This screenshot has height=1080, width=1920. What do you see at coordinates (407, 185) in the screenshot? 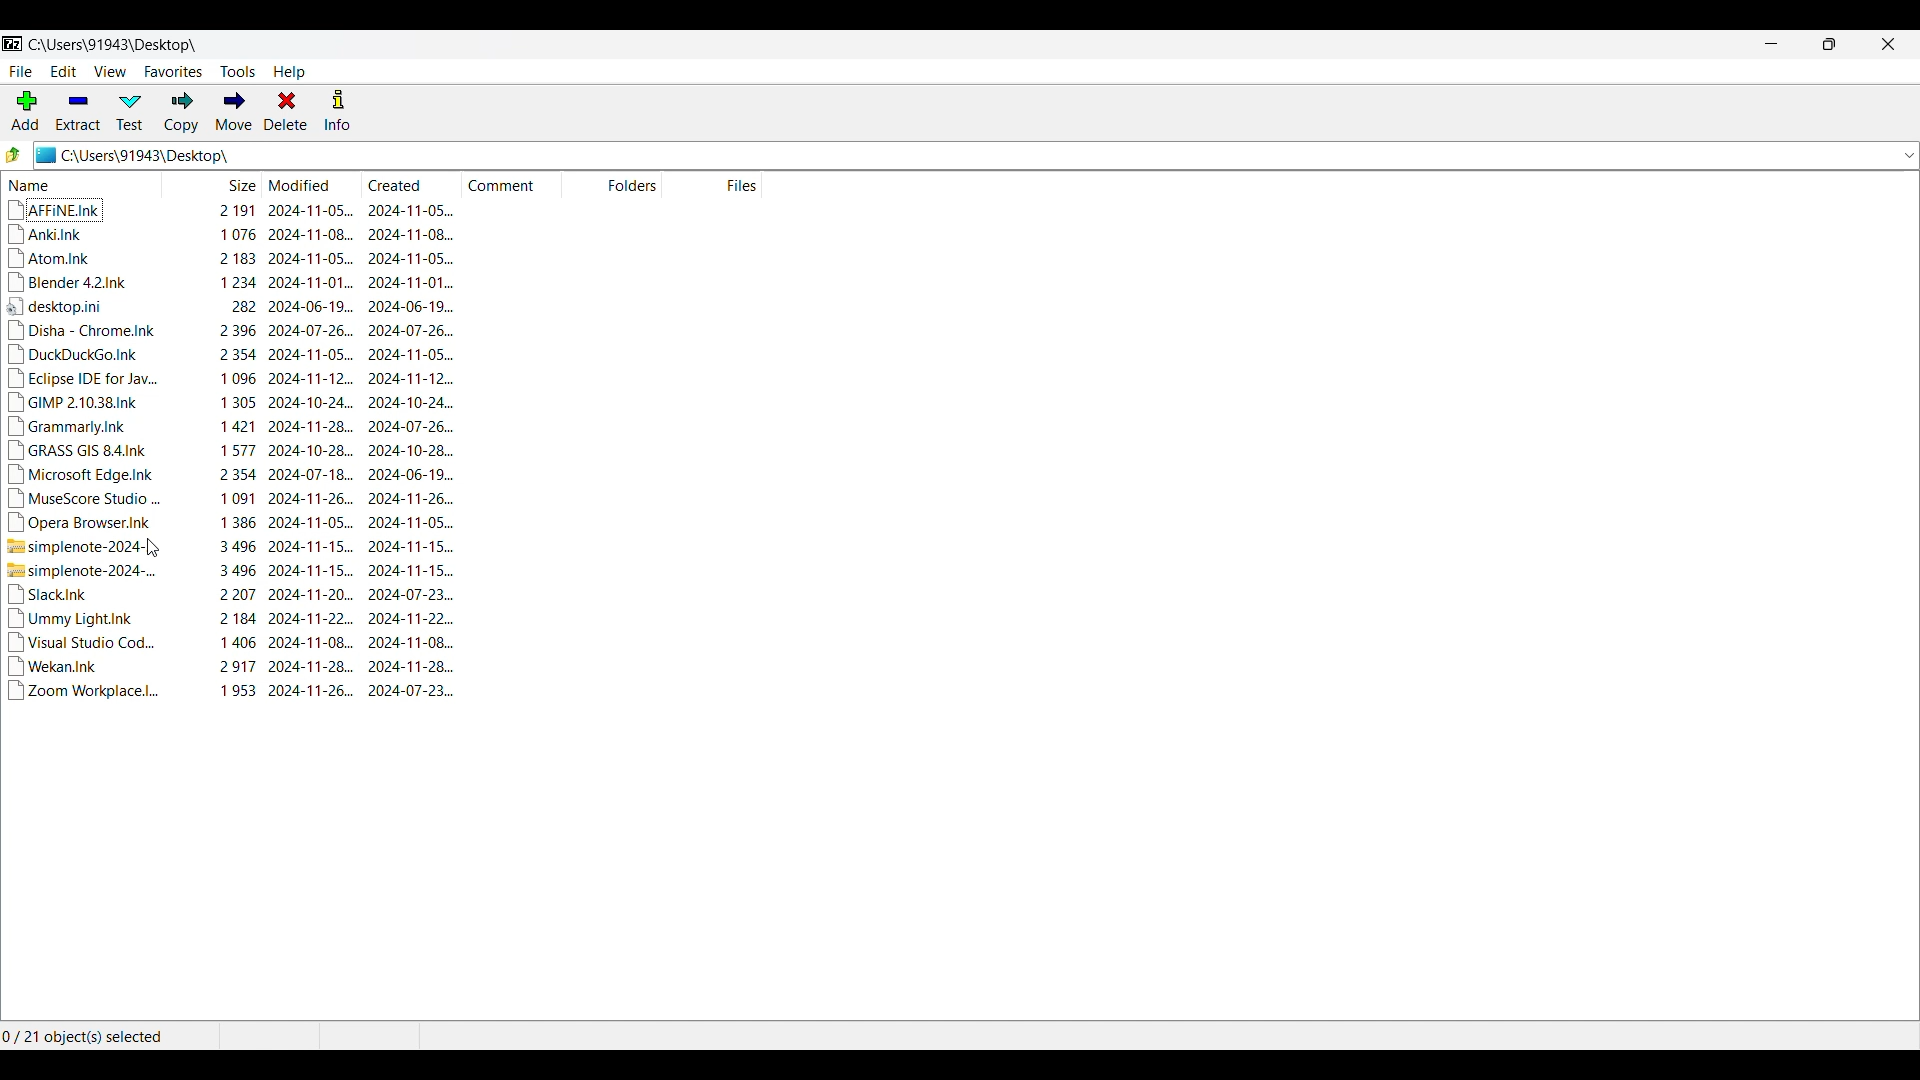
I see `Created` at bounding box center [407, 185].